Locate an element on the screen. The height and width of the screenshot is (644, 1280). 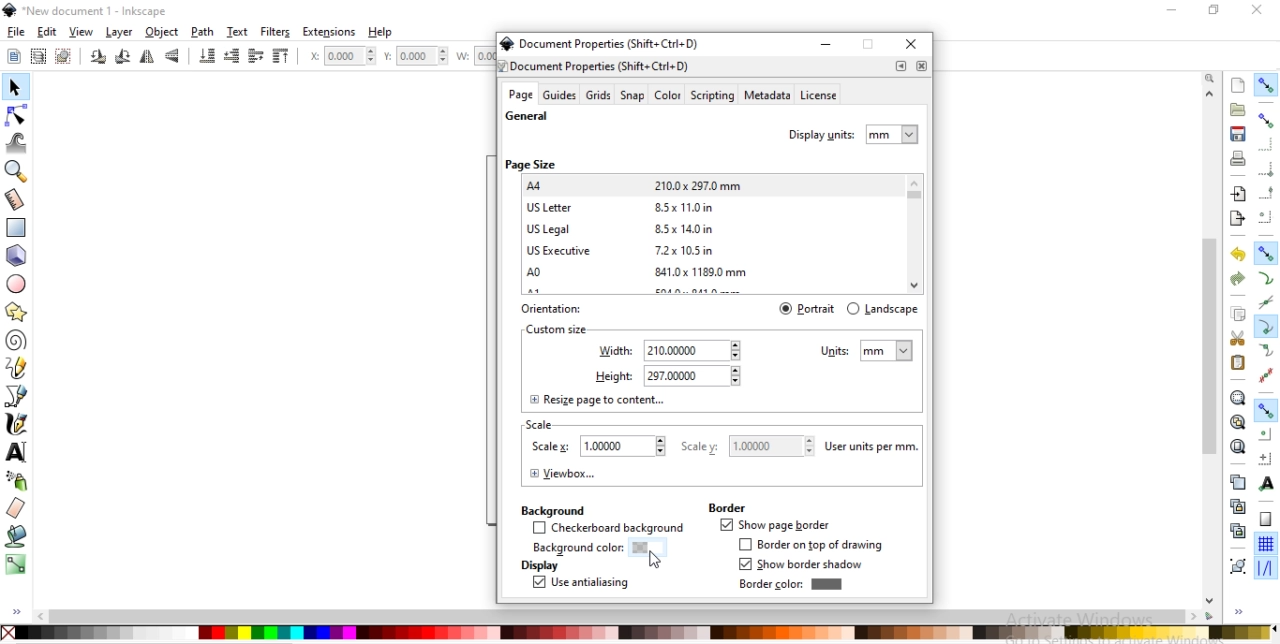
deselct any selected objects or nodes is located at coordinates (63, 55).